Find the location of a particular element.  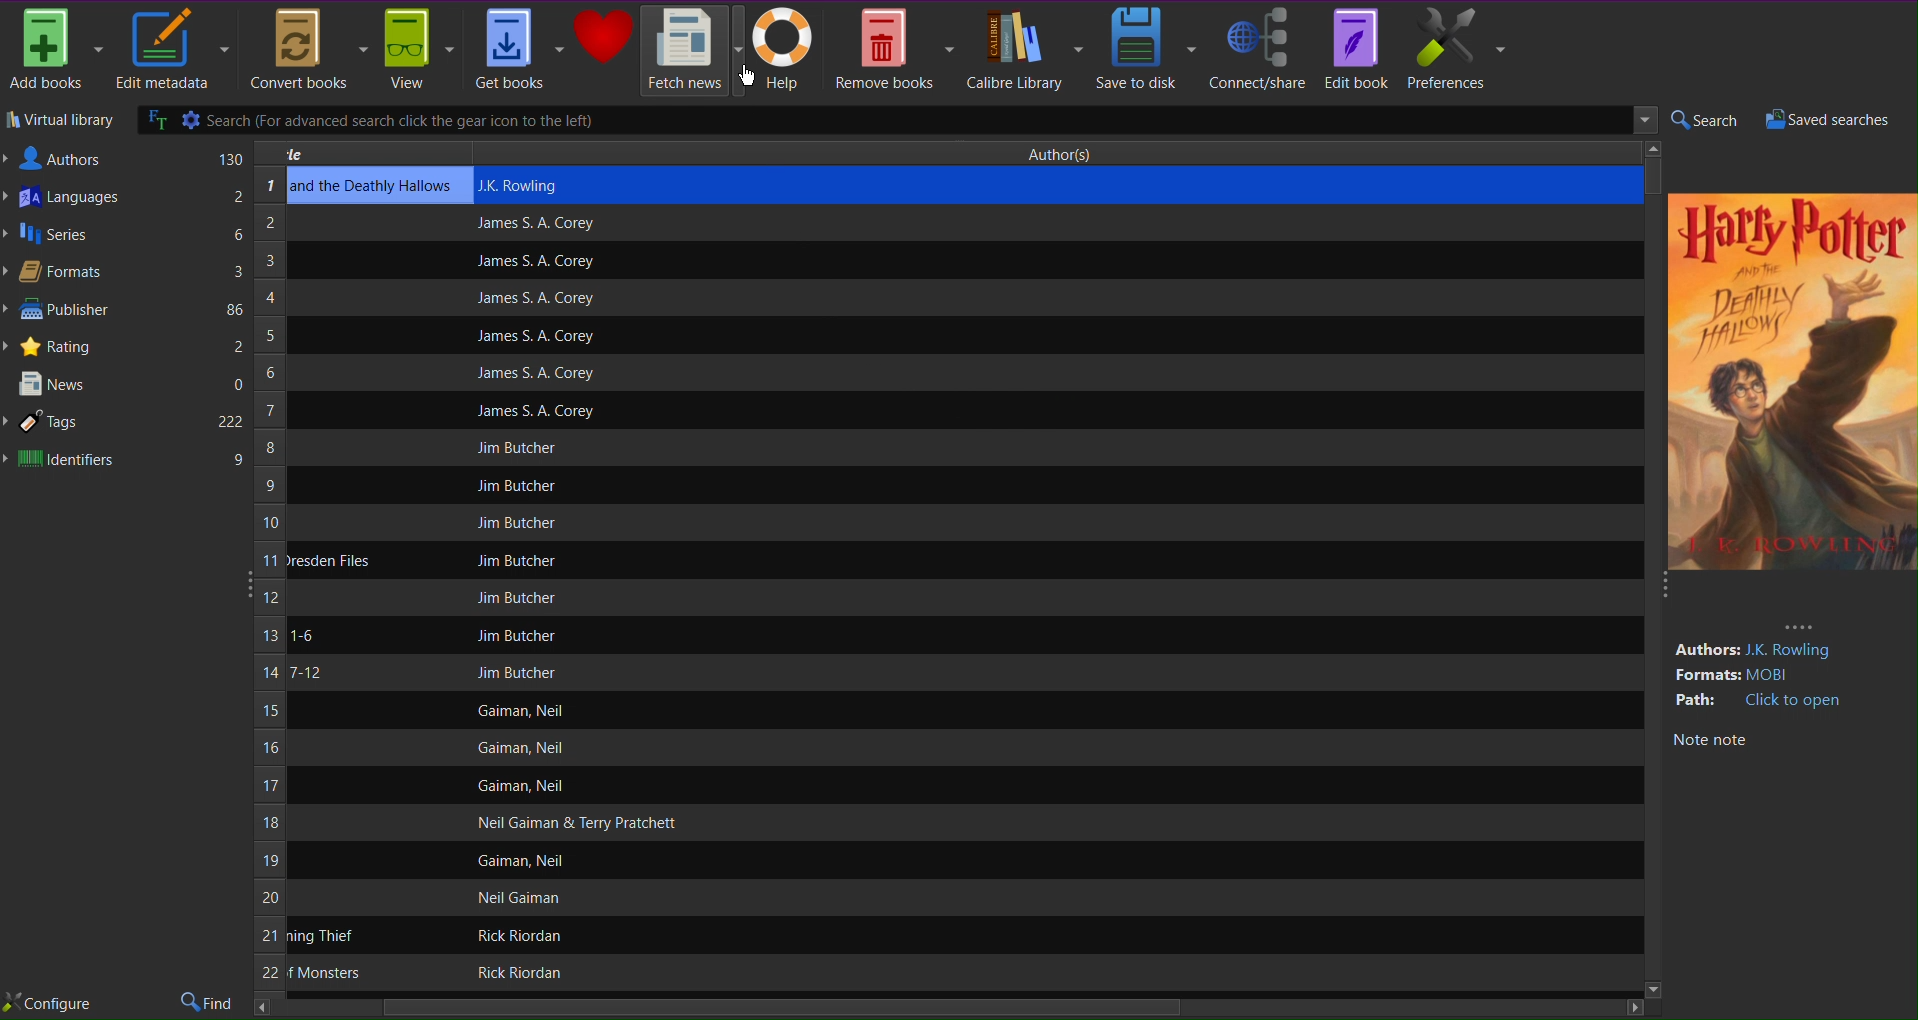

Search is located at coordinates (1703, 121).